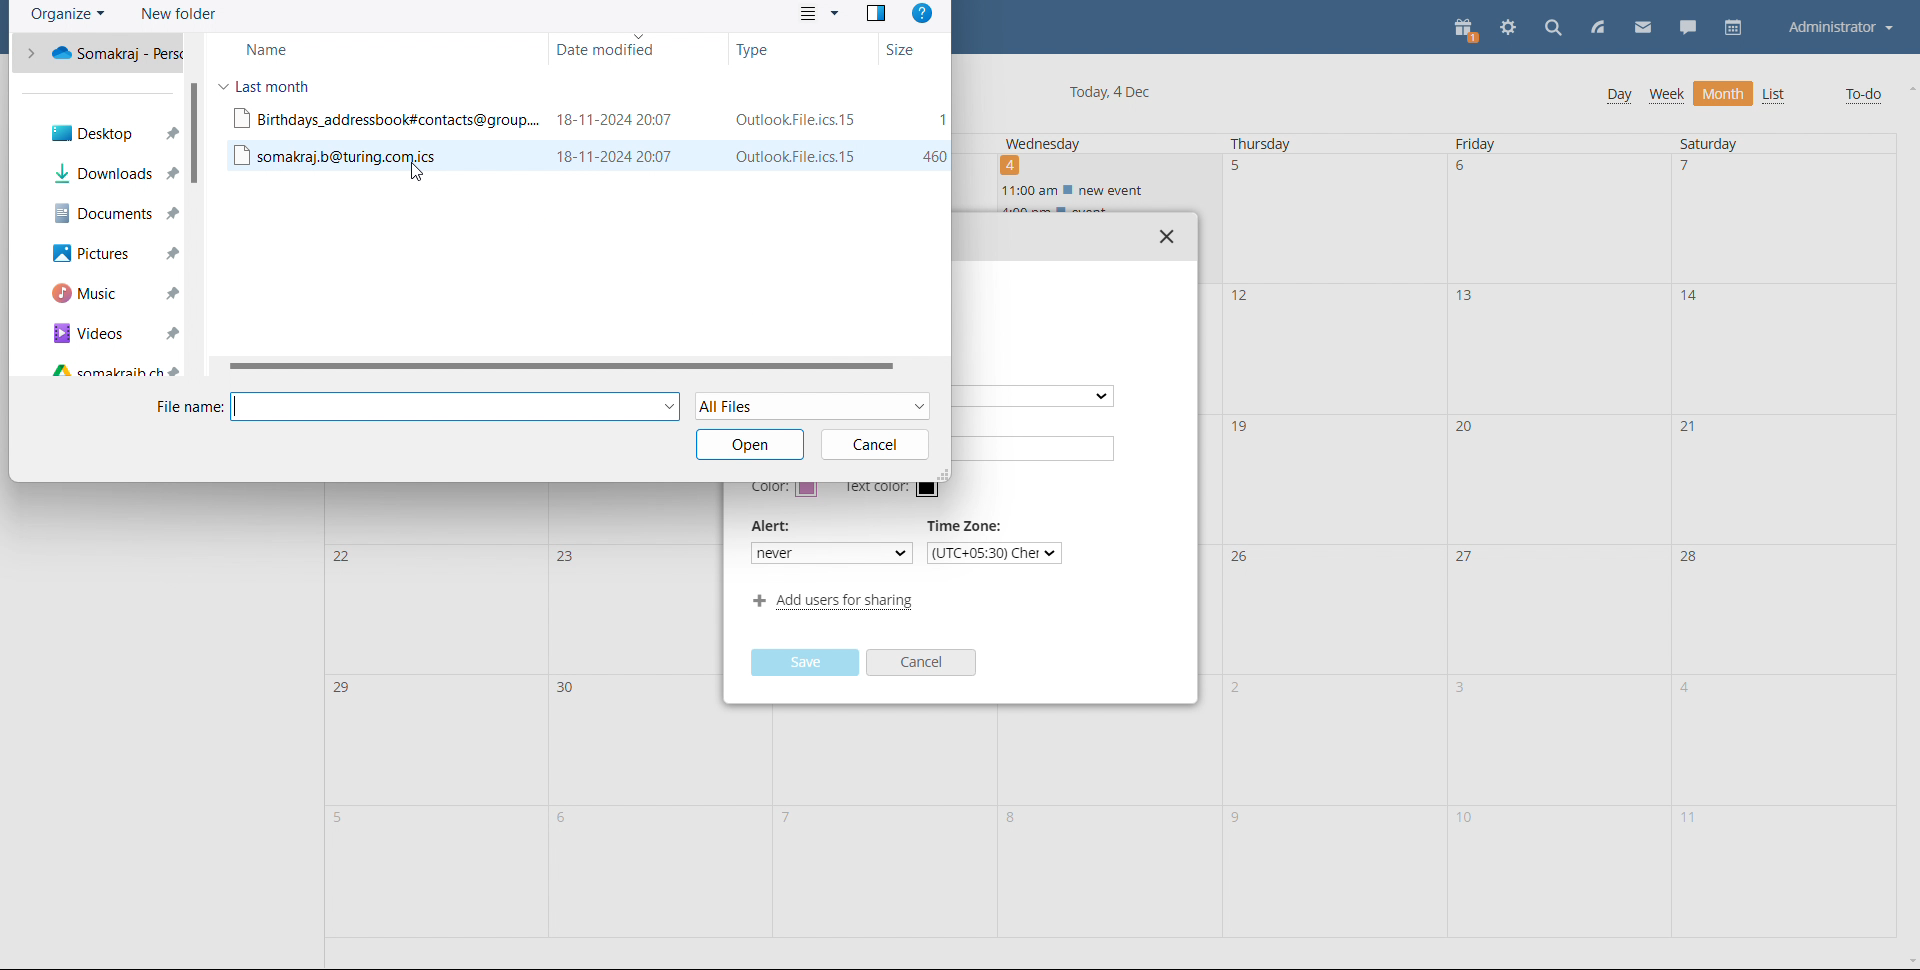  I want to click on name, so click(344, 46).